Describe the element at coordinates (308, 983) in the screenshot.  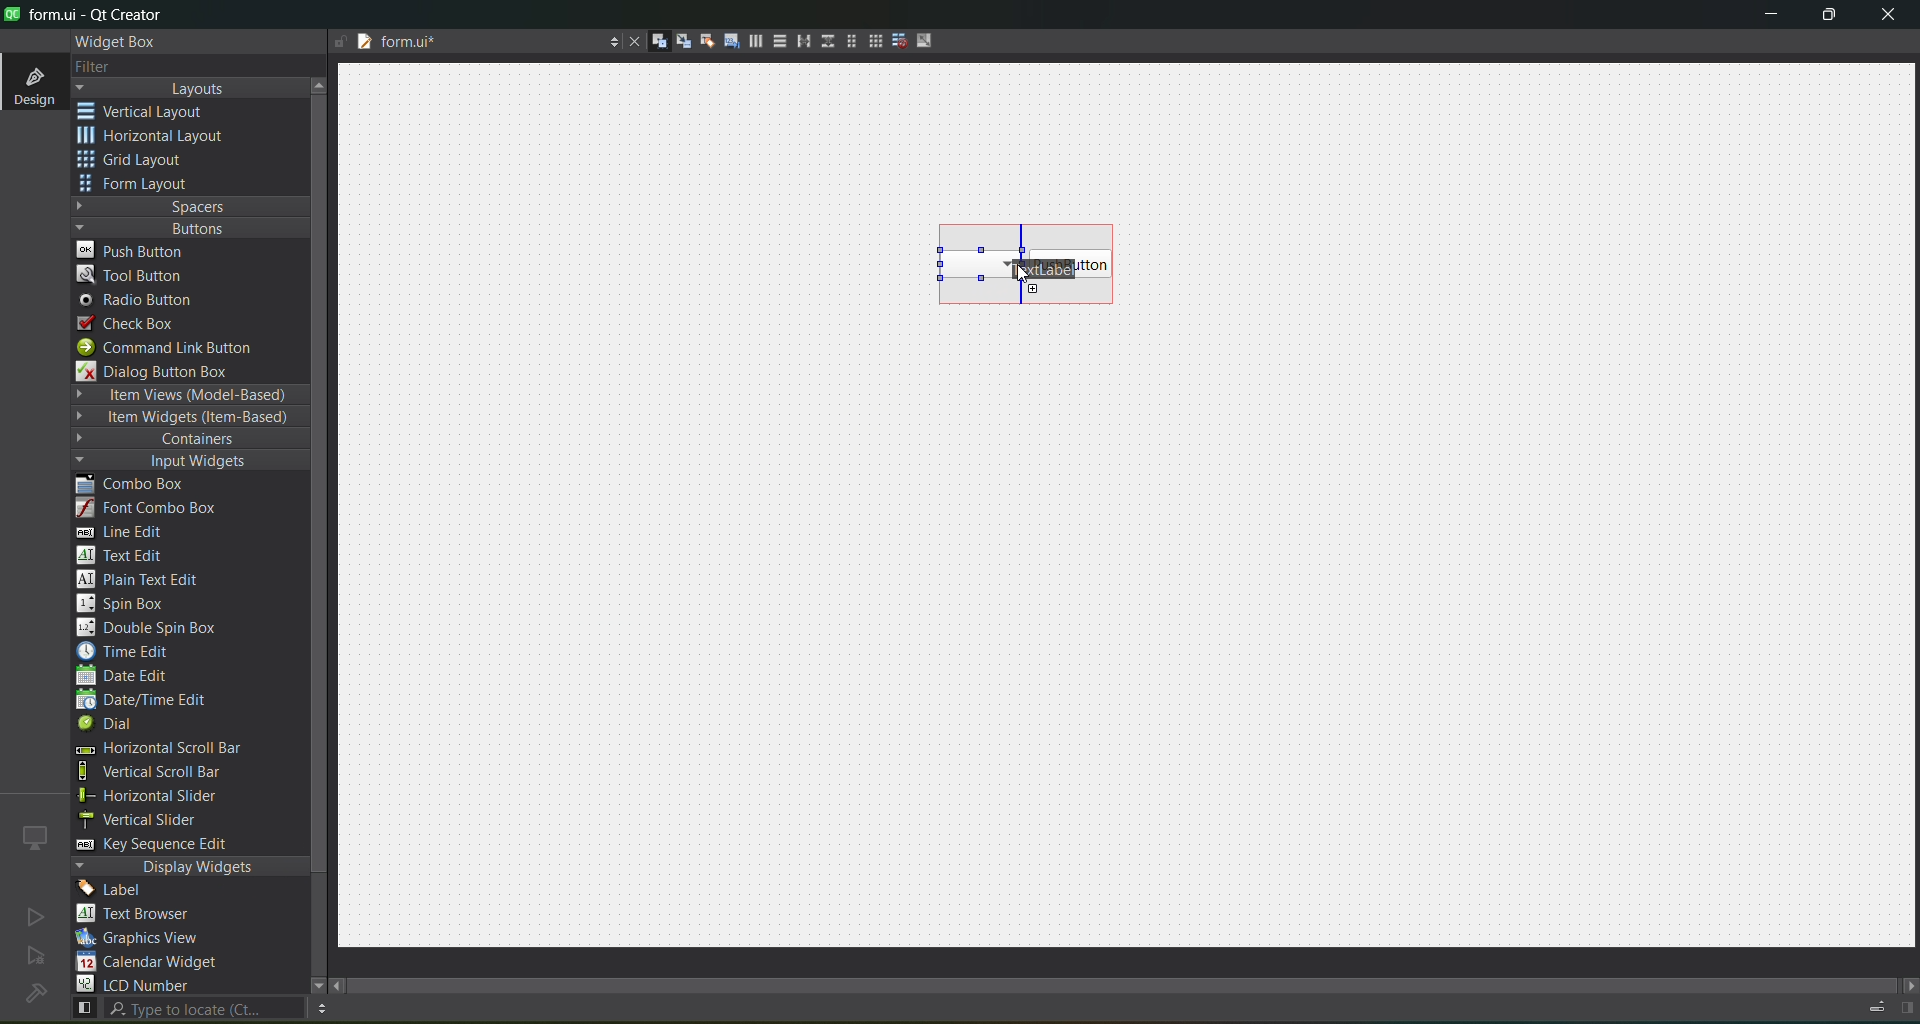
I see `move down` at that location.